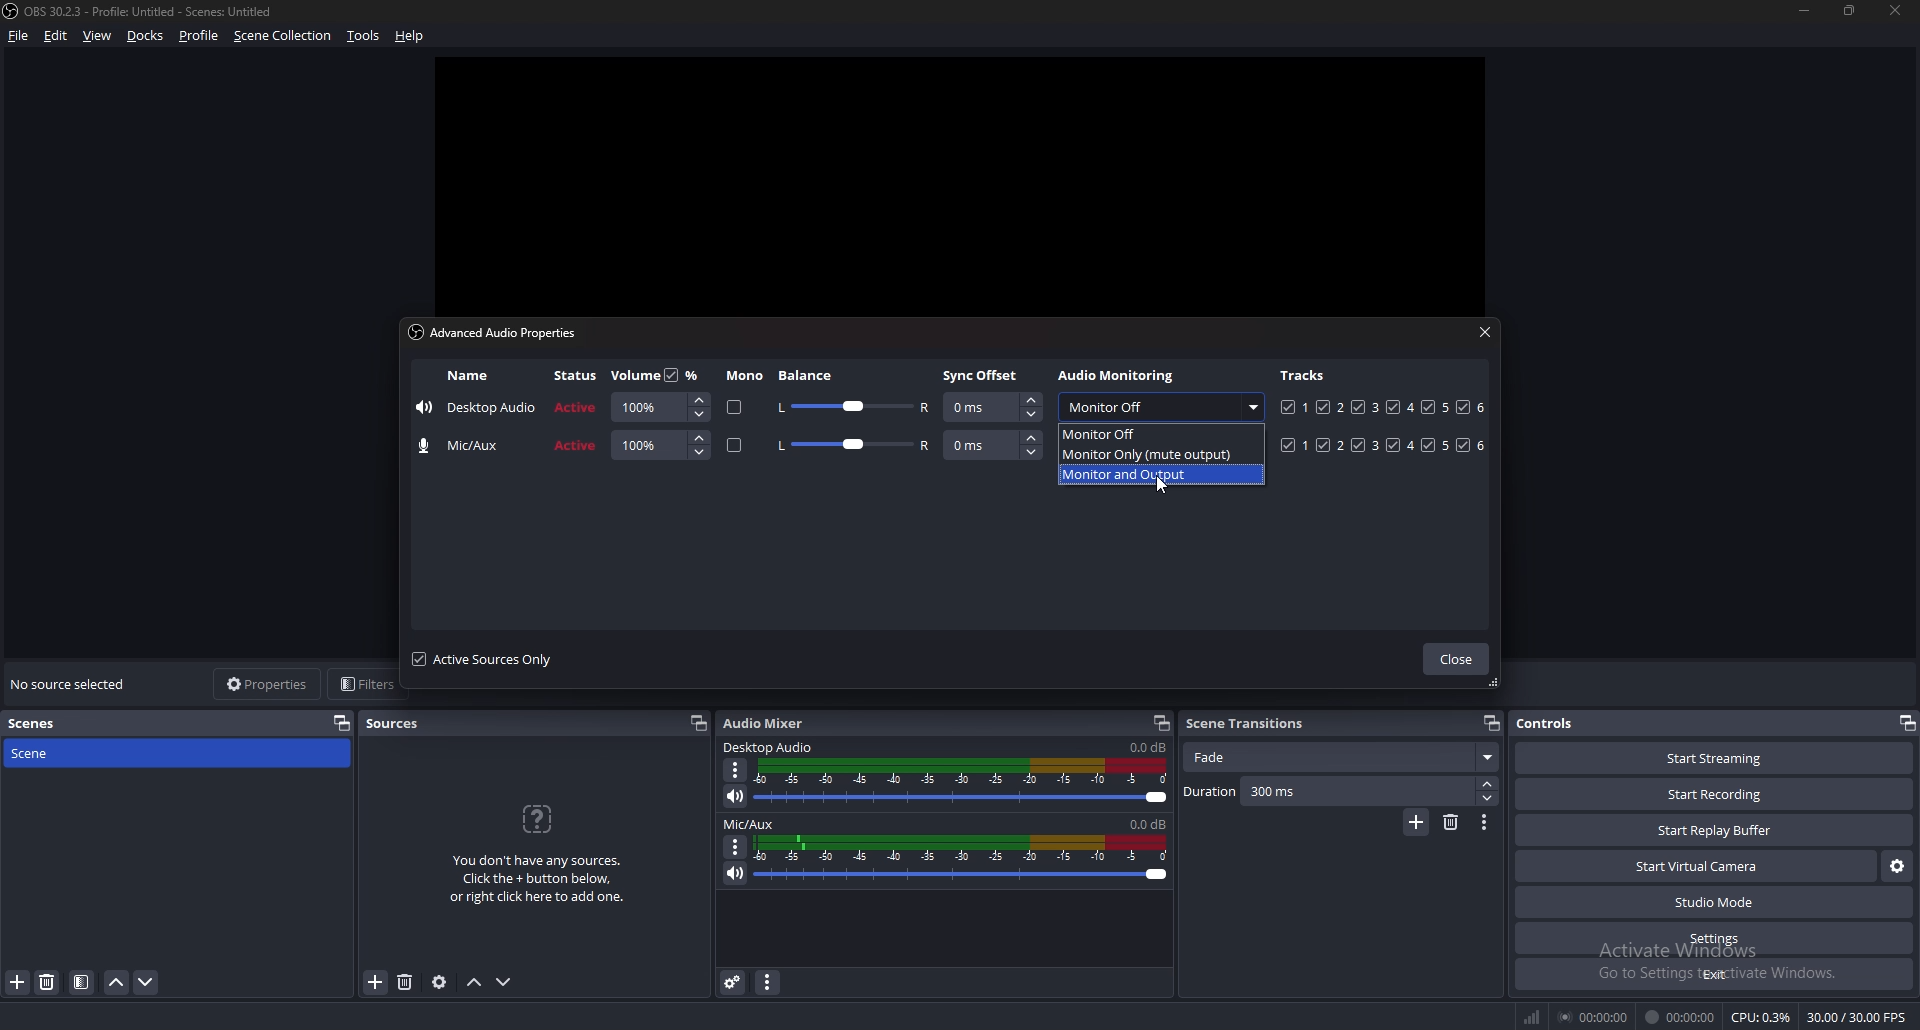 This screenshot has height=1030, width=1920. Describe the element at coordinates (1683, 1018) in the screenshot. I see ` 00:00:00` at that location.